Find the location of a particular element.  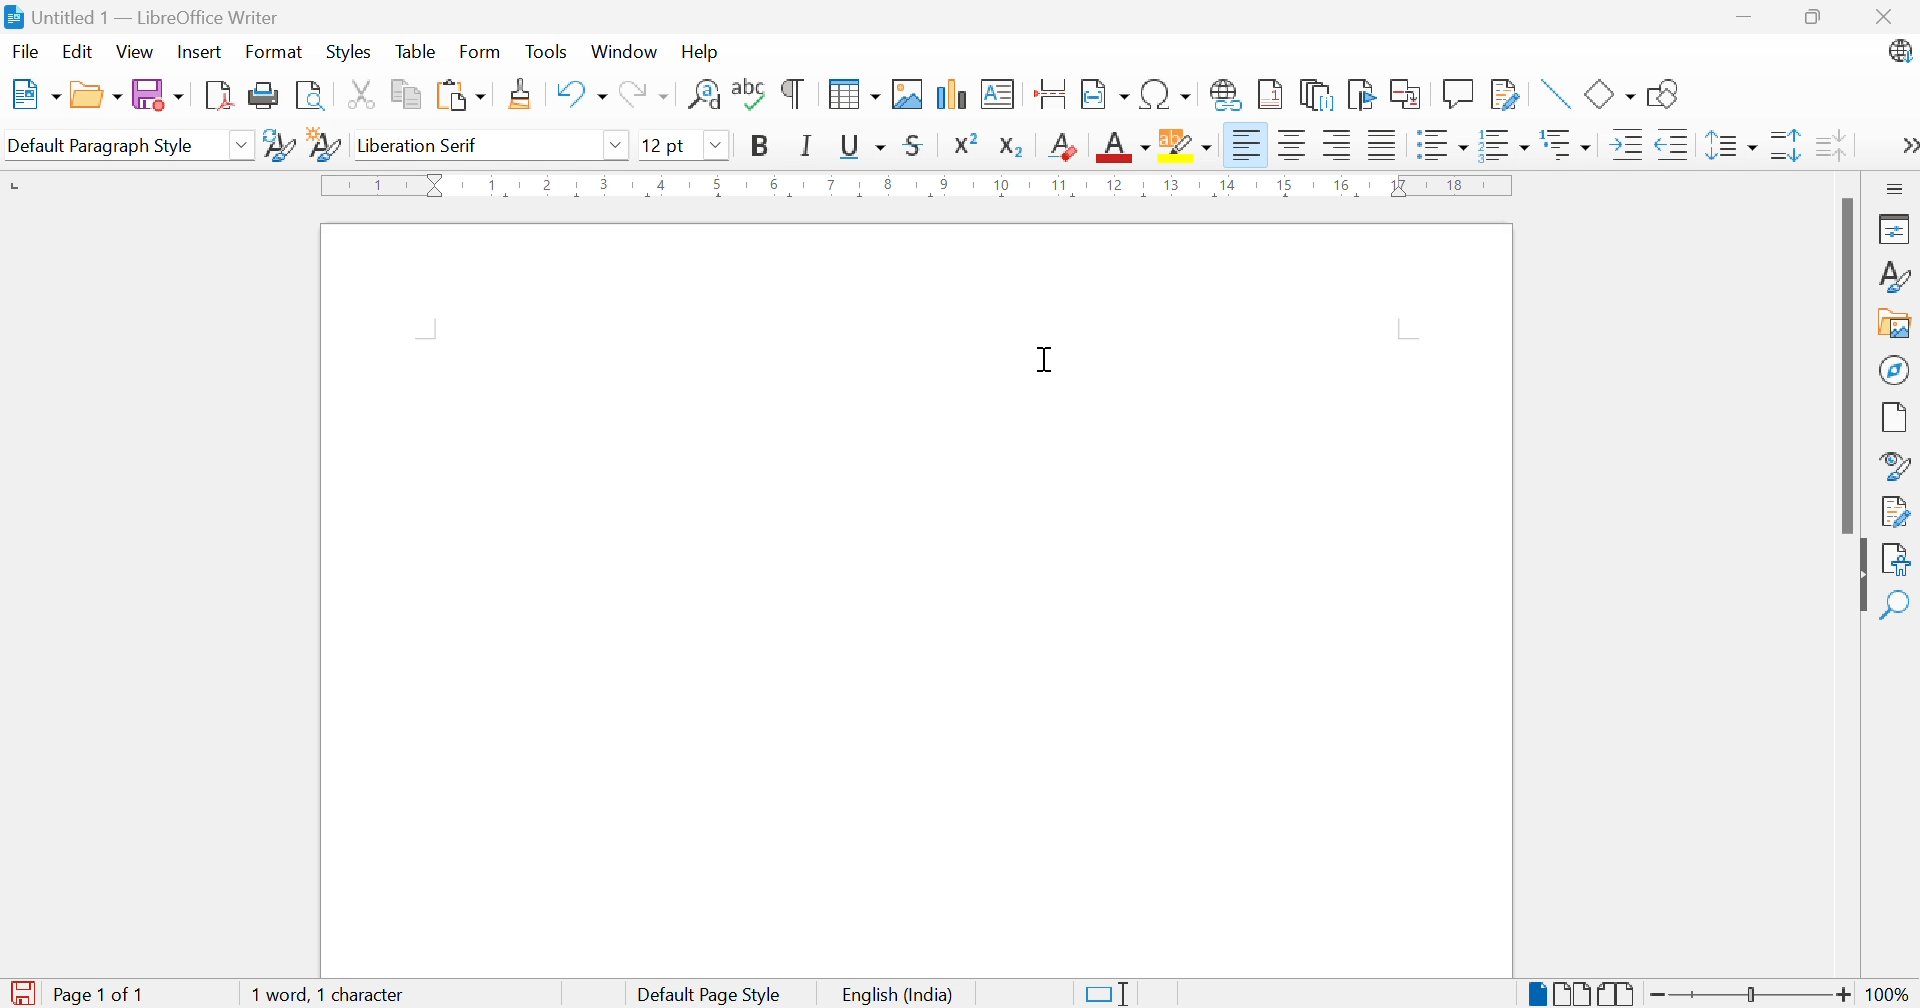

Slider is located at coordinates (1753, 995).